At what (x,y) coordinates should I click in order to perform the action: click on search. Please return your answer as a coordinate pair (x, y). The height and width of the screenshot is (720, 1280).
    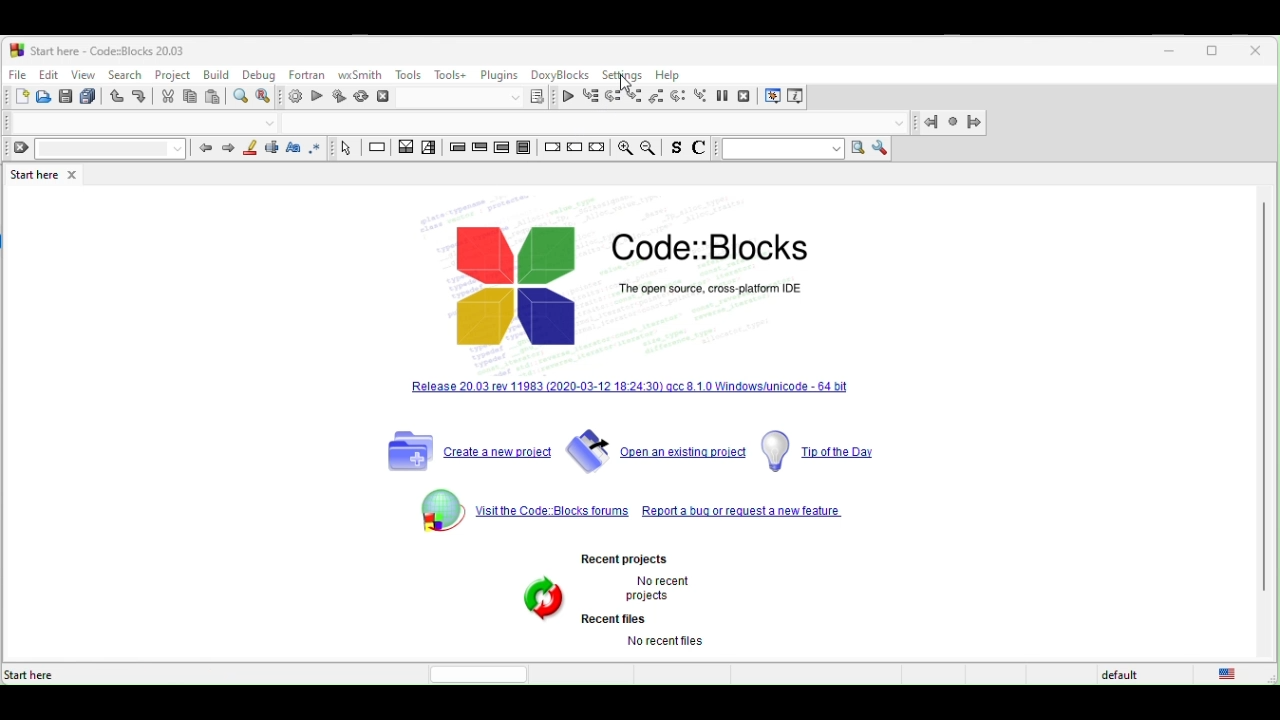
    Looking at the image, I should click on (124, 74).